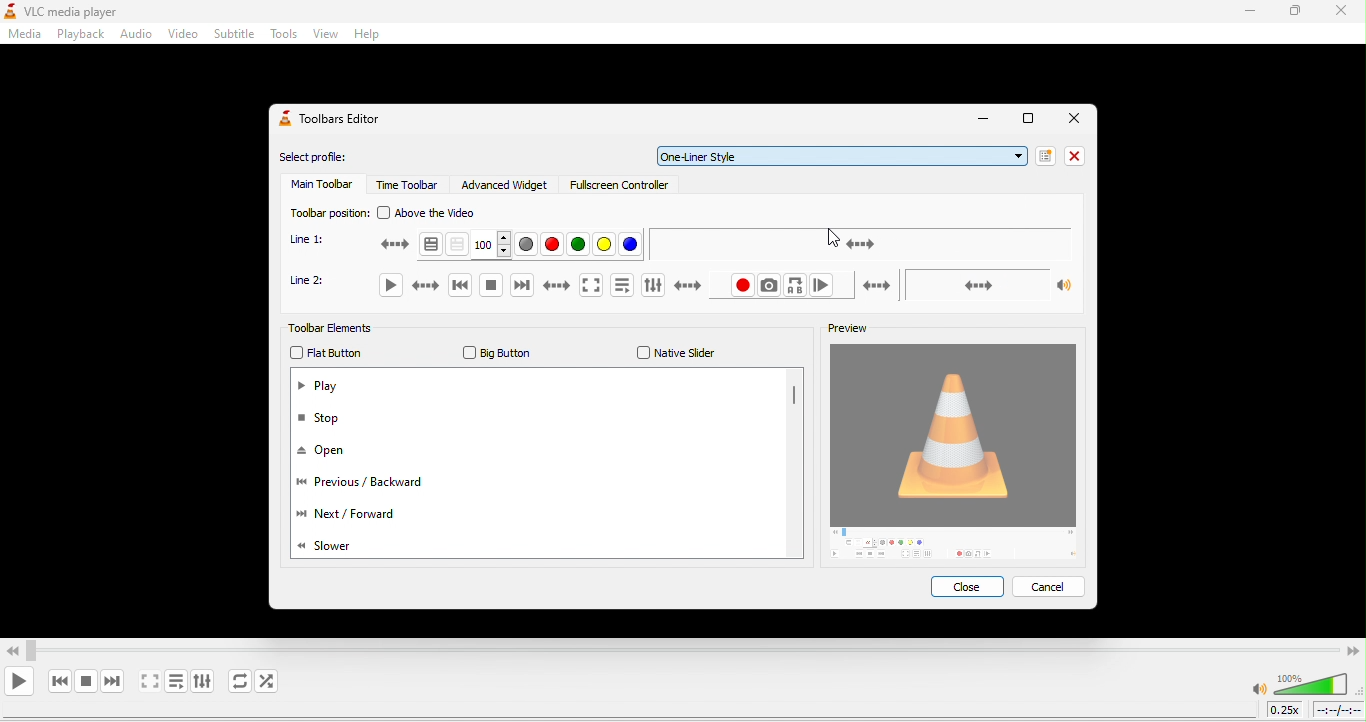 The width and height of the screenshot is (1366, 722). I want to click on audio, so click(137, 34).